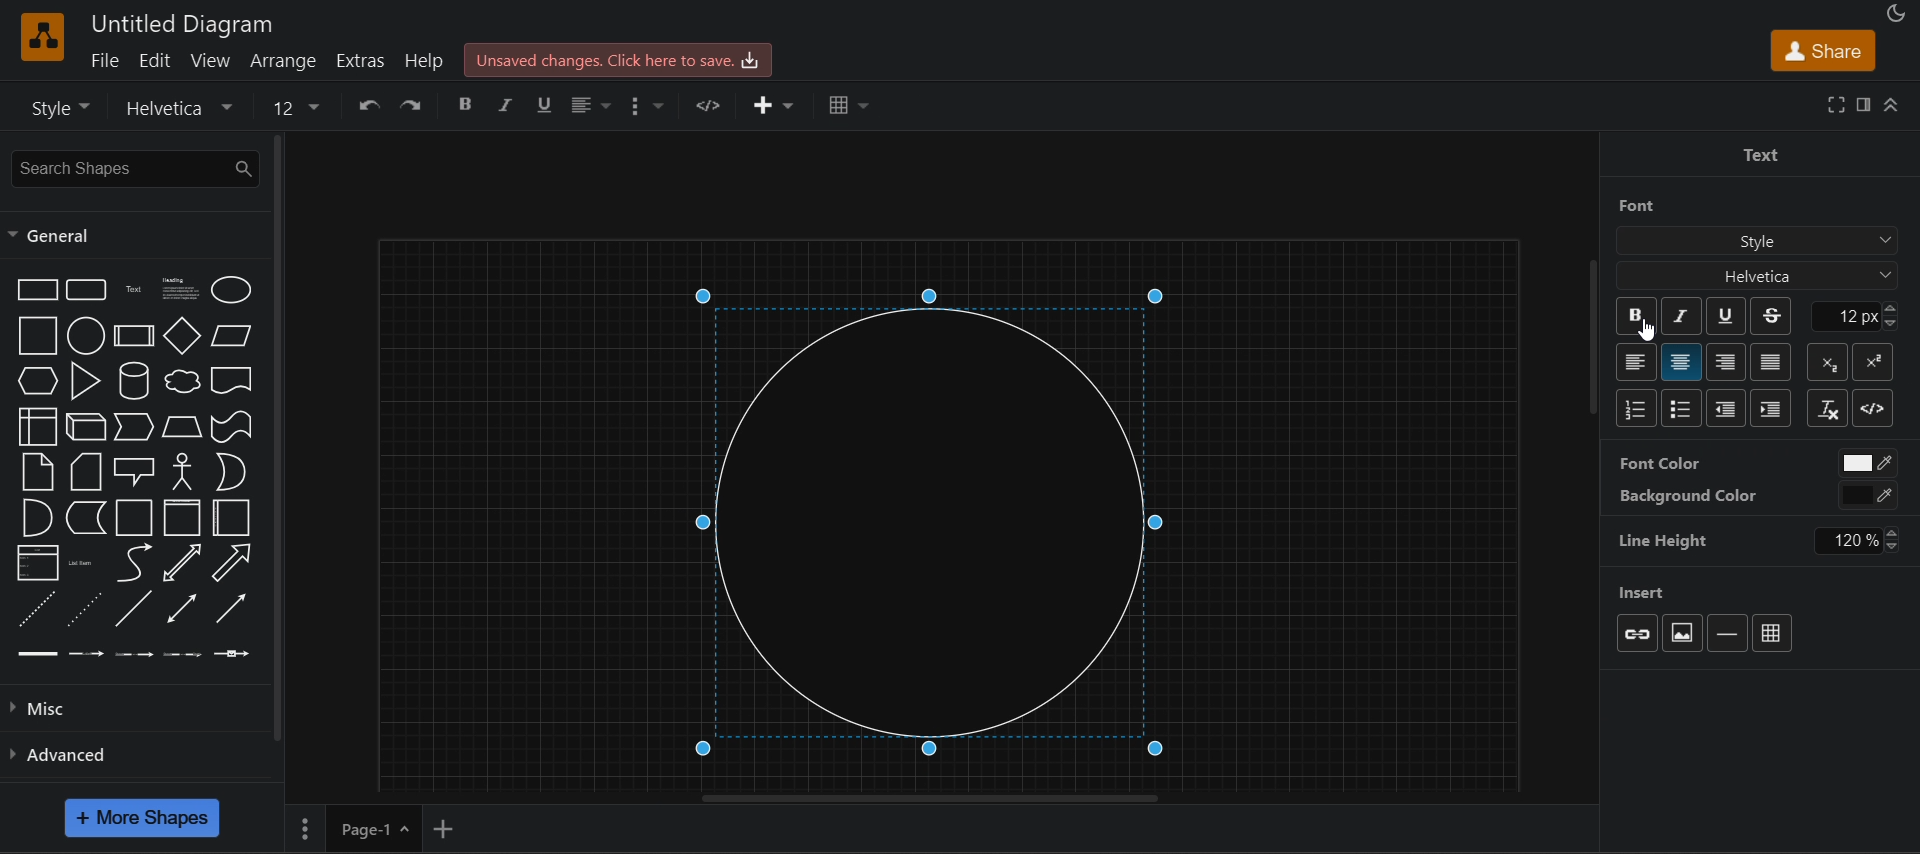 Image resolution: width=1920 pixels, height=854 pixels. I want to click on trapezoid, so click(184, 431).